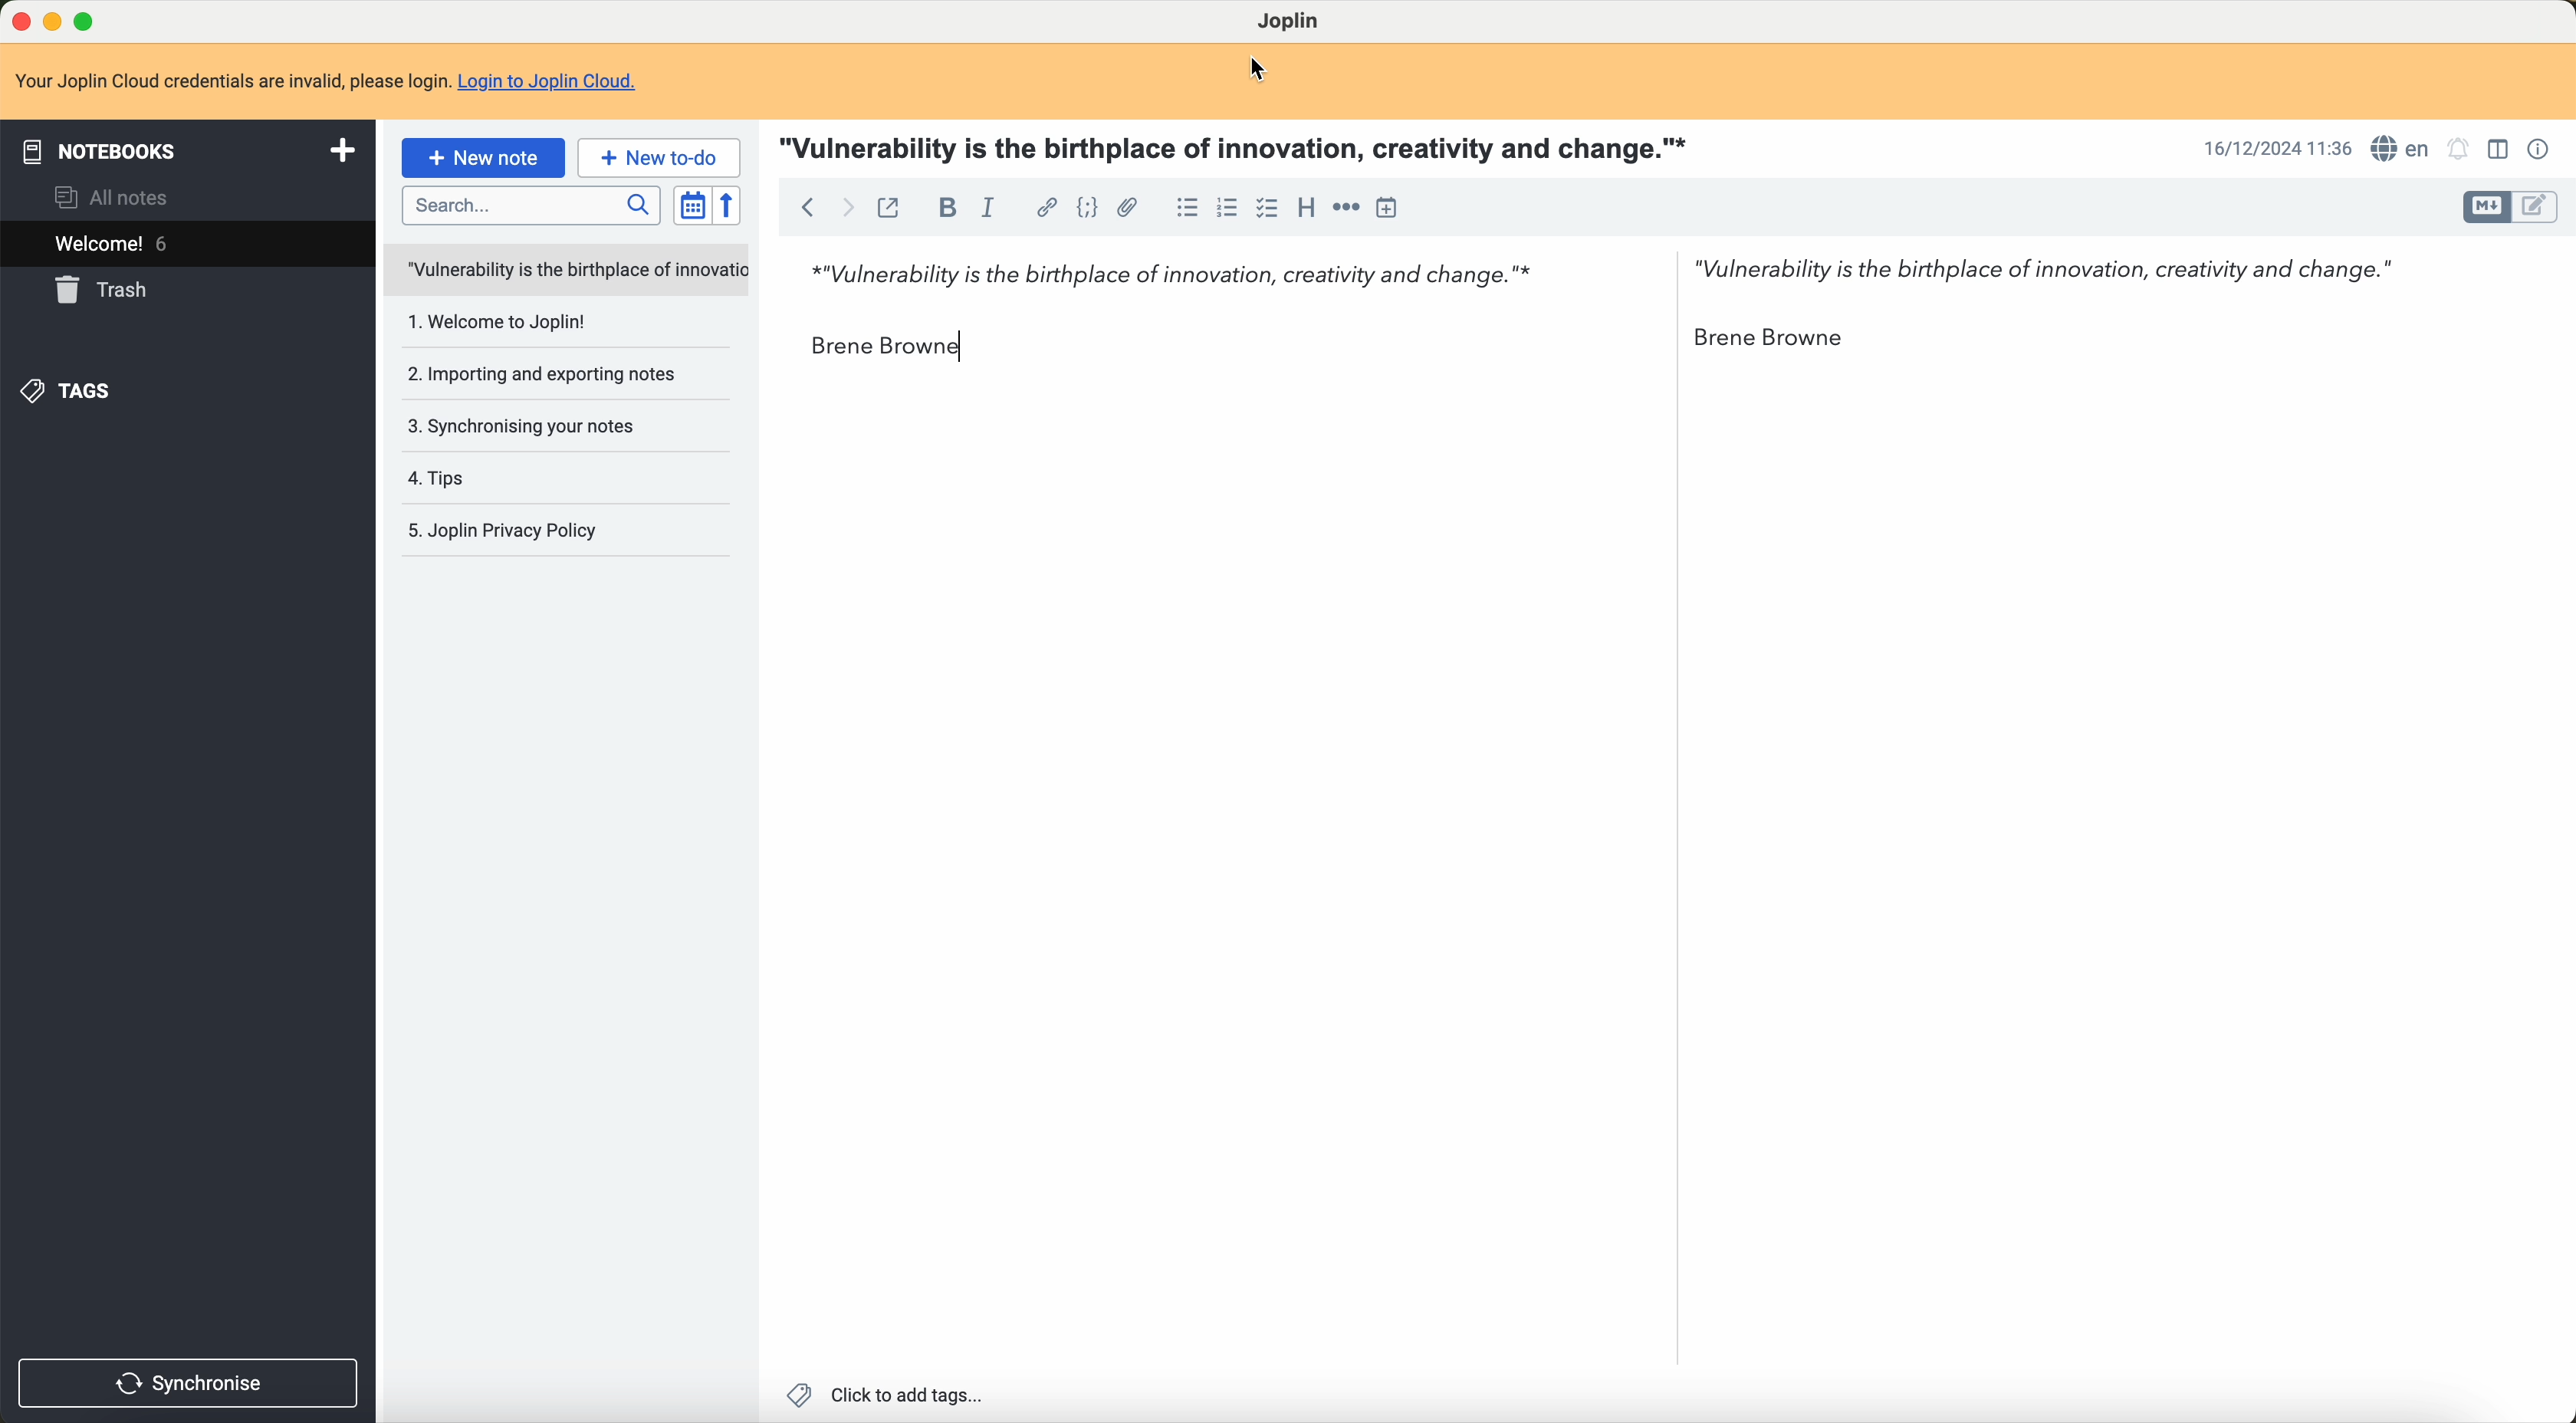 Image resolution: width=2576 pixels, height=1423 pixels. I want to click on toggle sort order field, so click(689, 207).